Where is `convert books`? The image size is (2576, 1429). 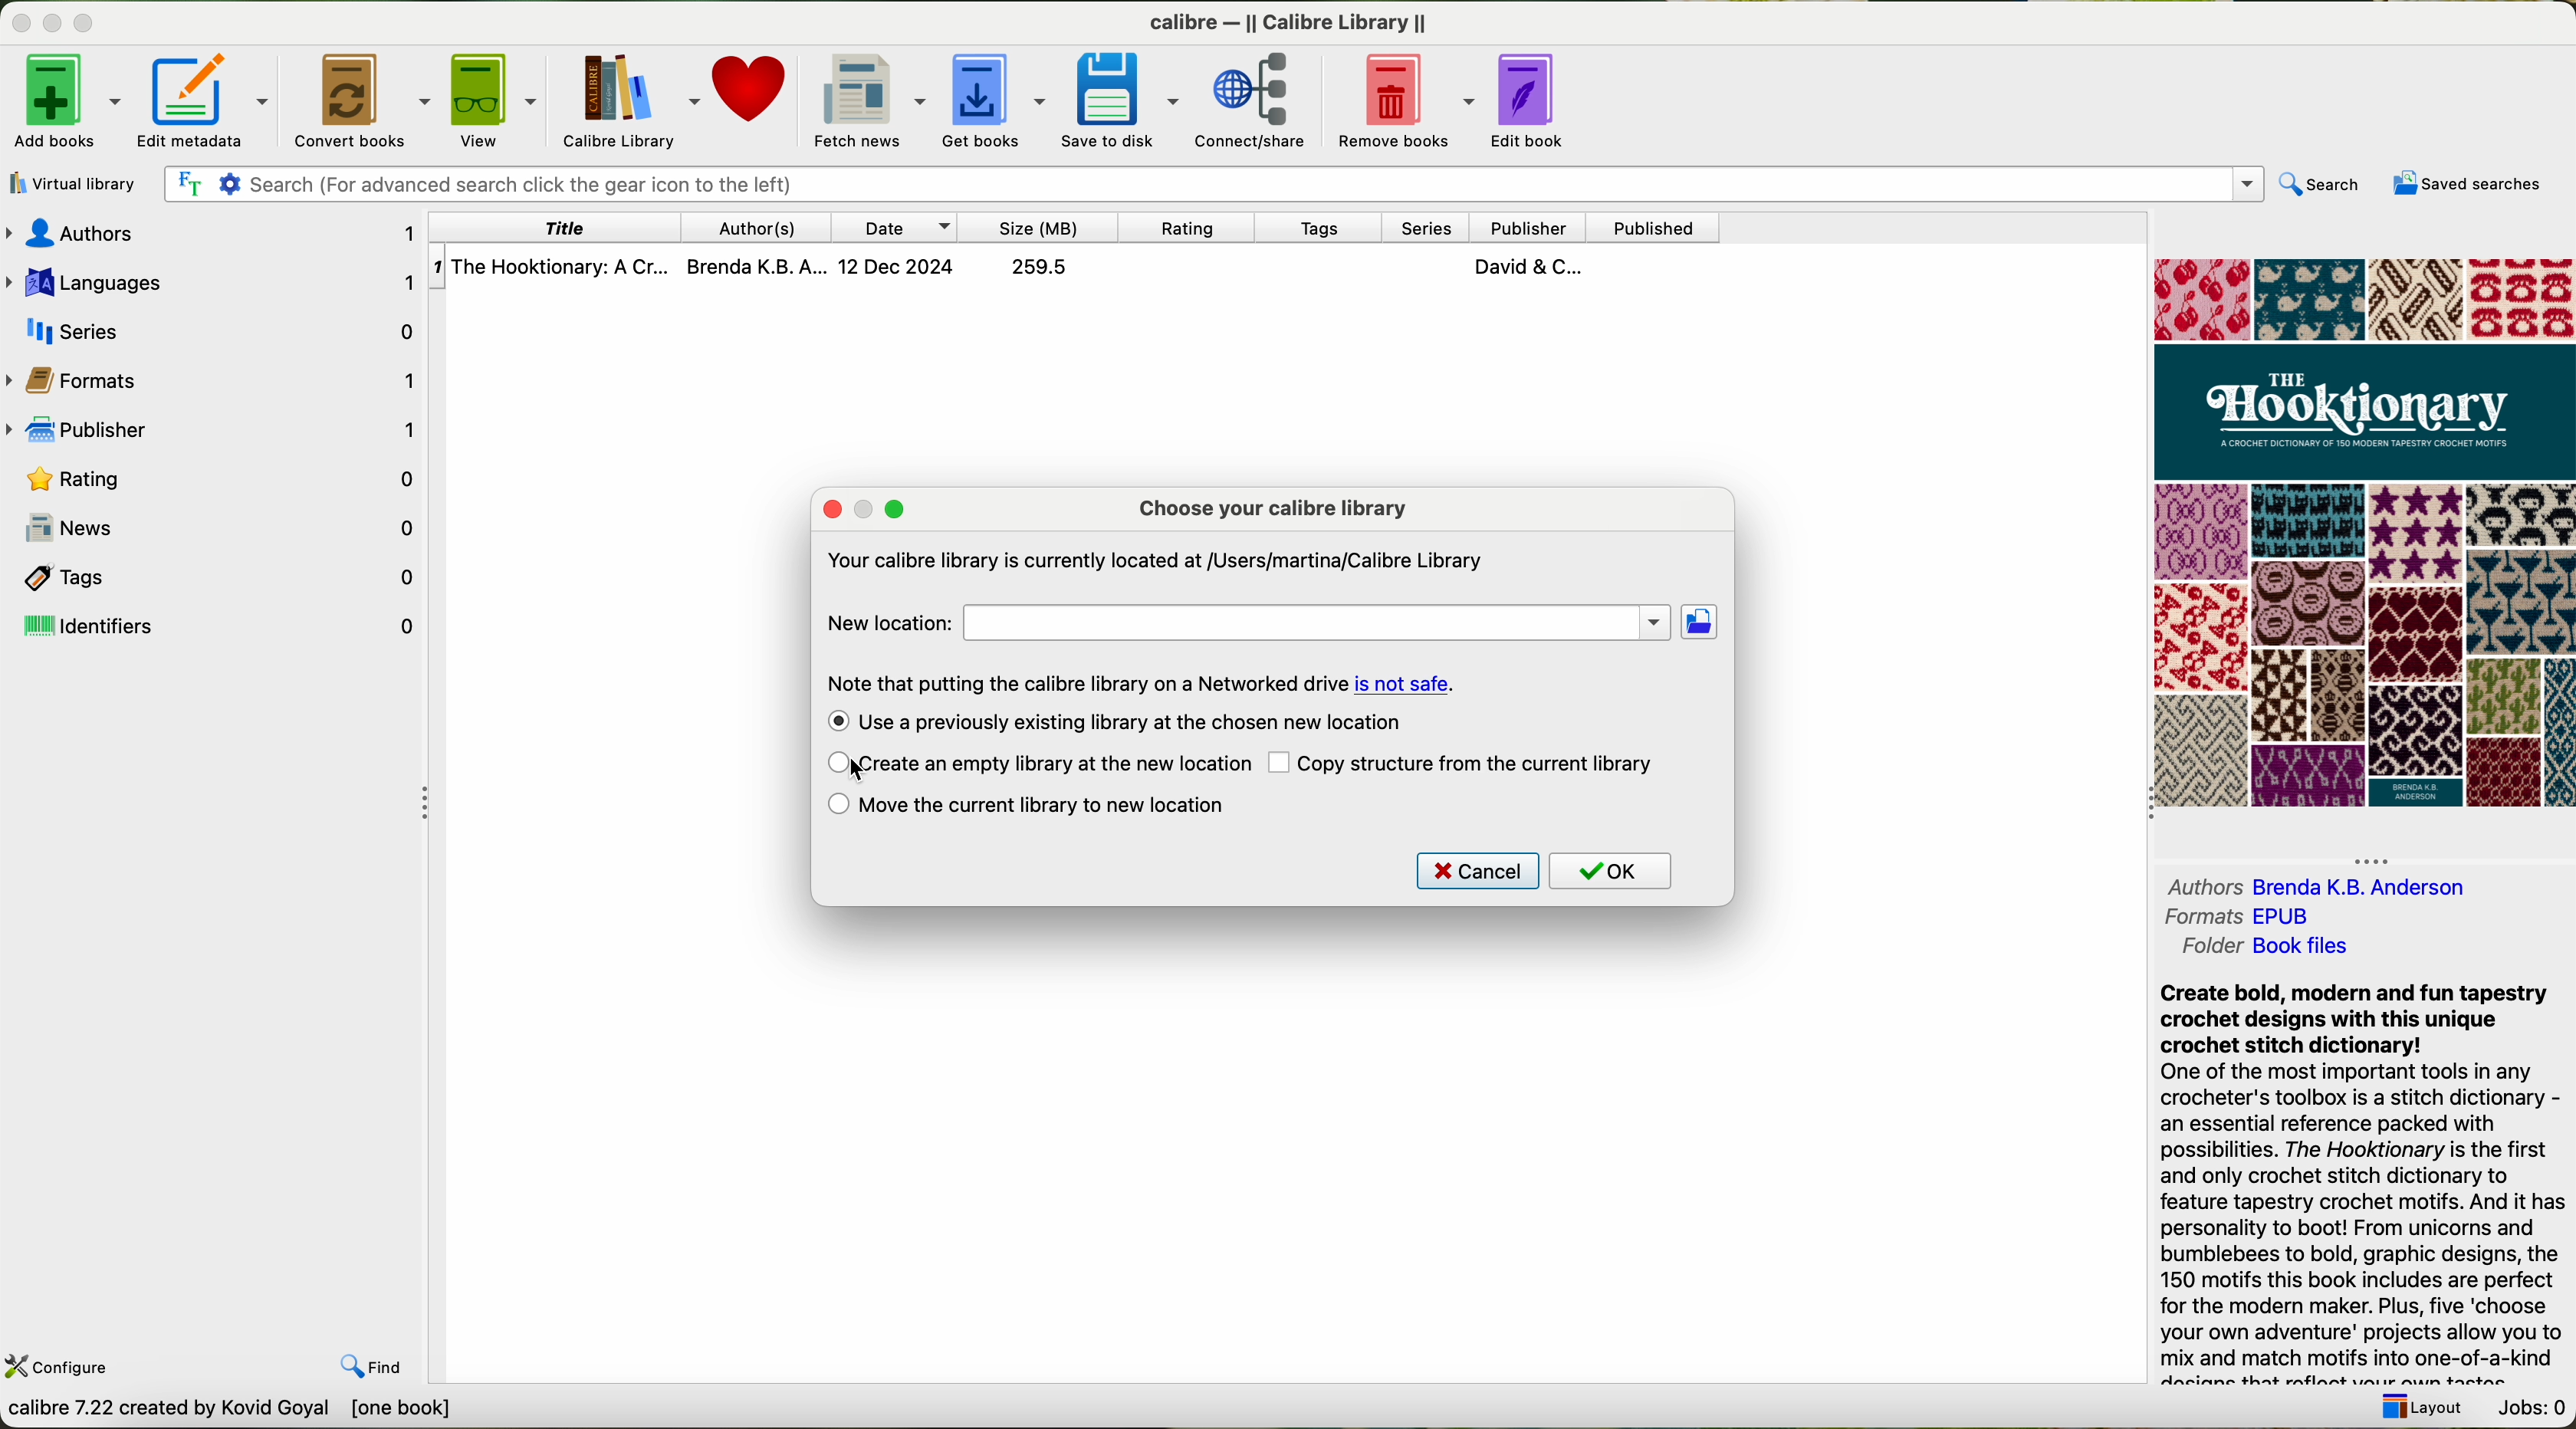
convert books is located at coordinates (359, 98).